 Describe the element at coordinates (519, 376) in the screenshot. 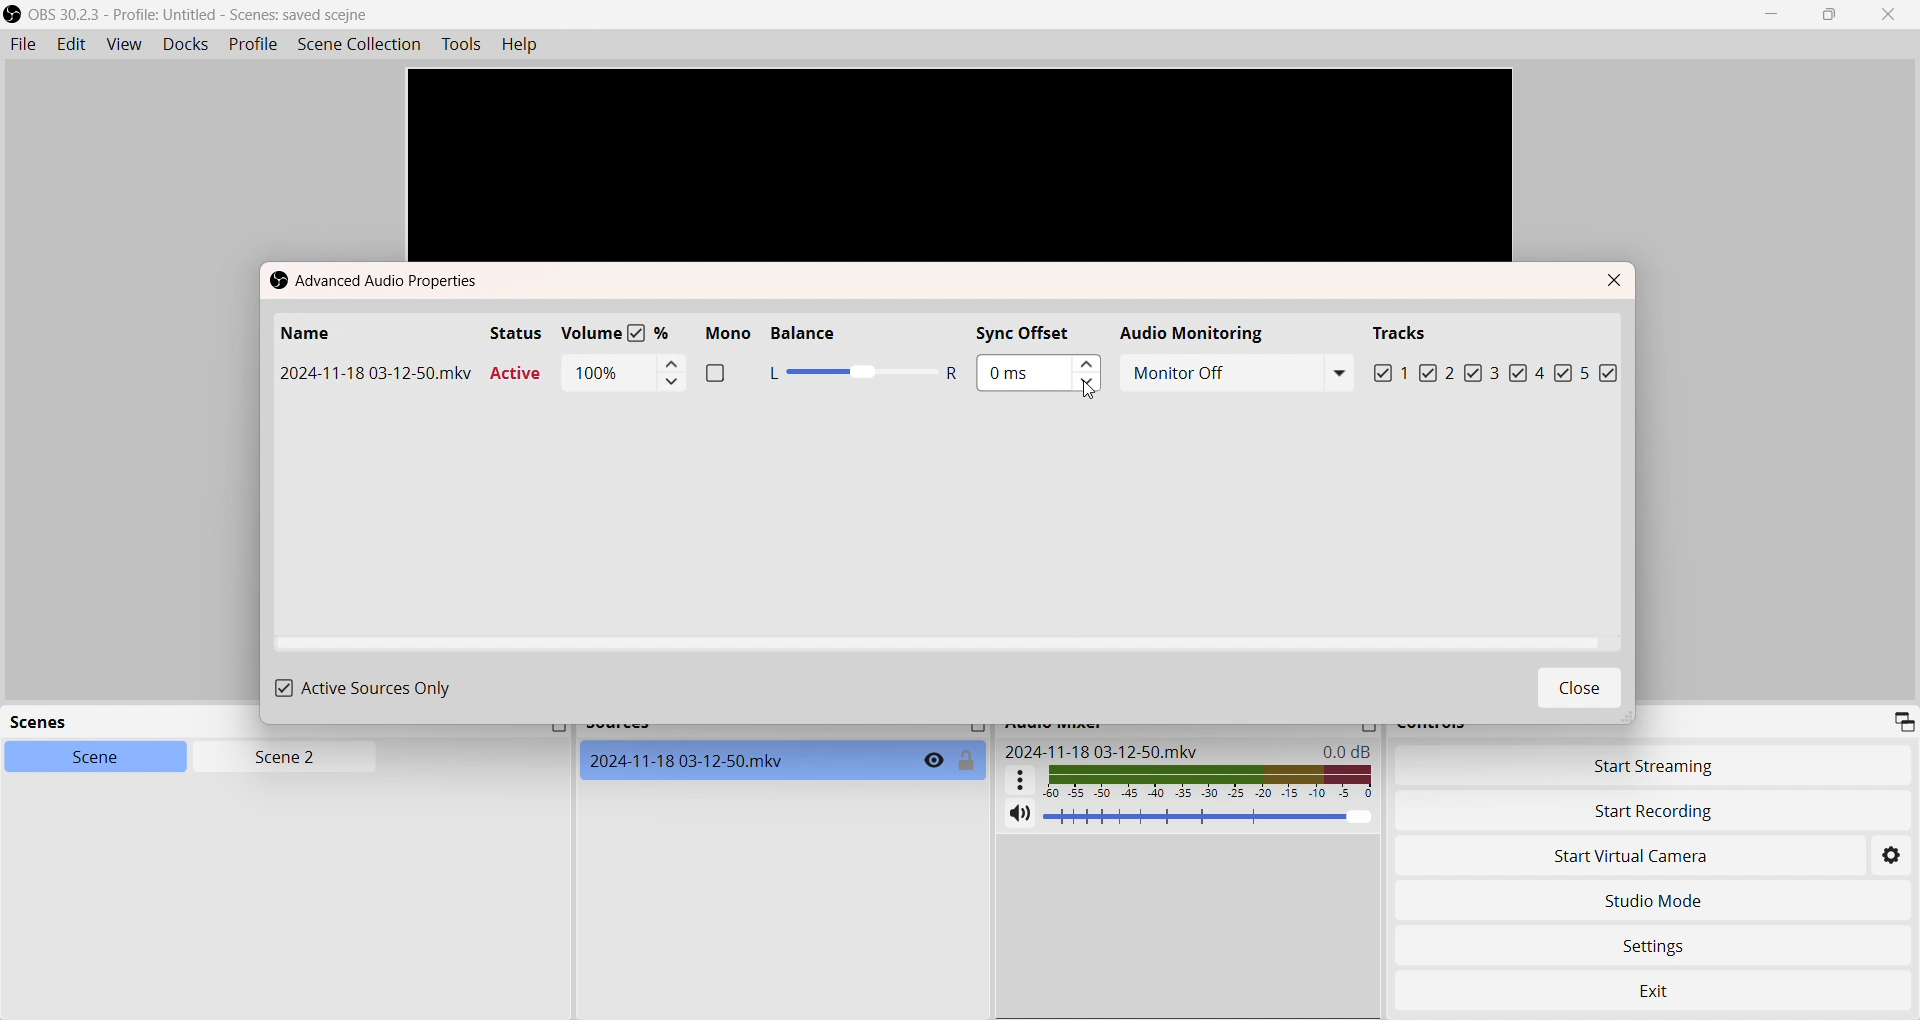

I see `Active` at that location.